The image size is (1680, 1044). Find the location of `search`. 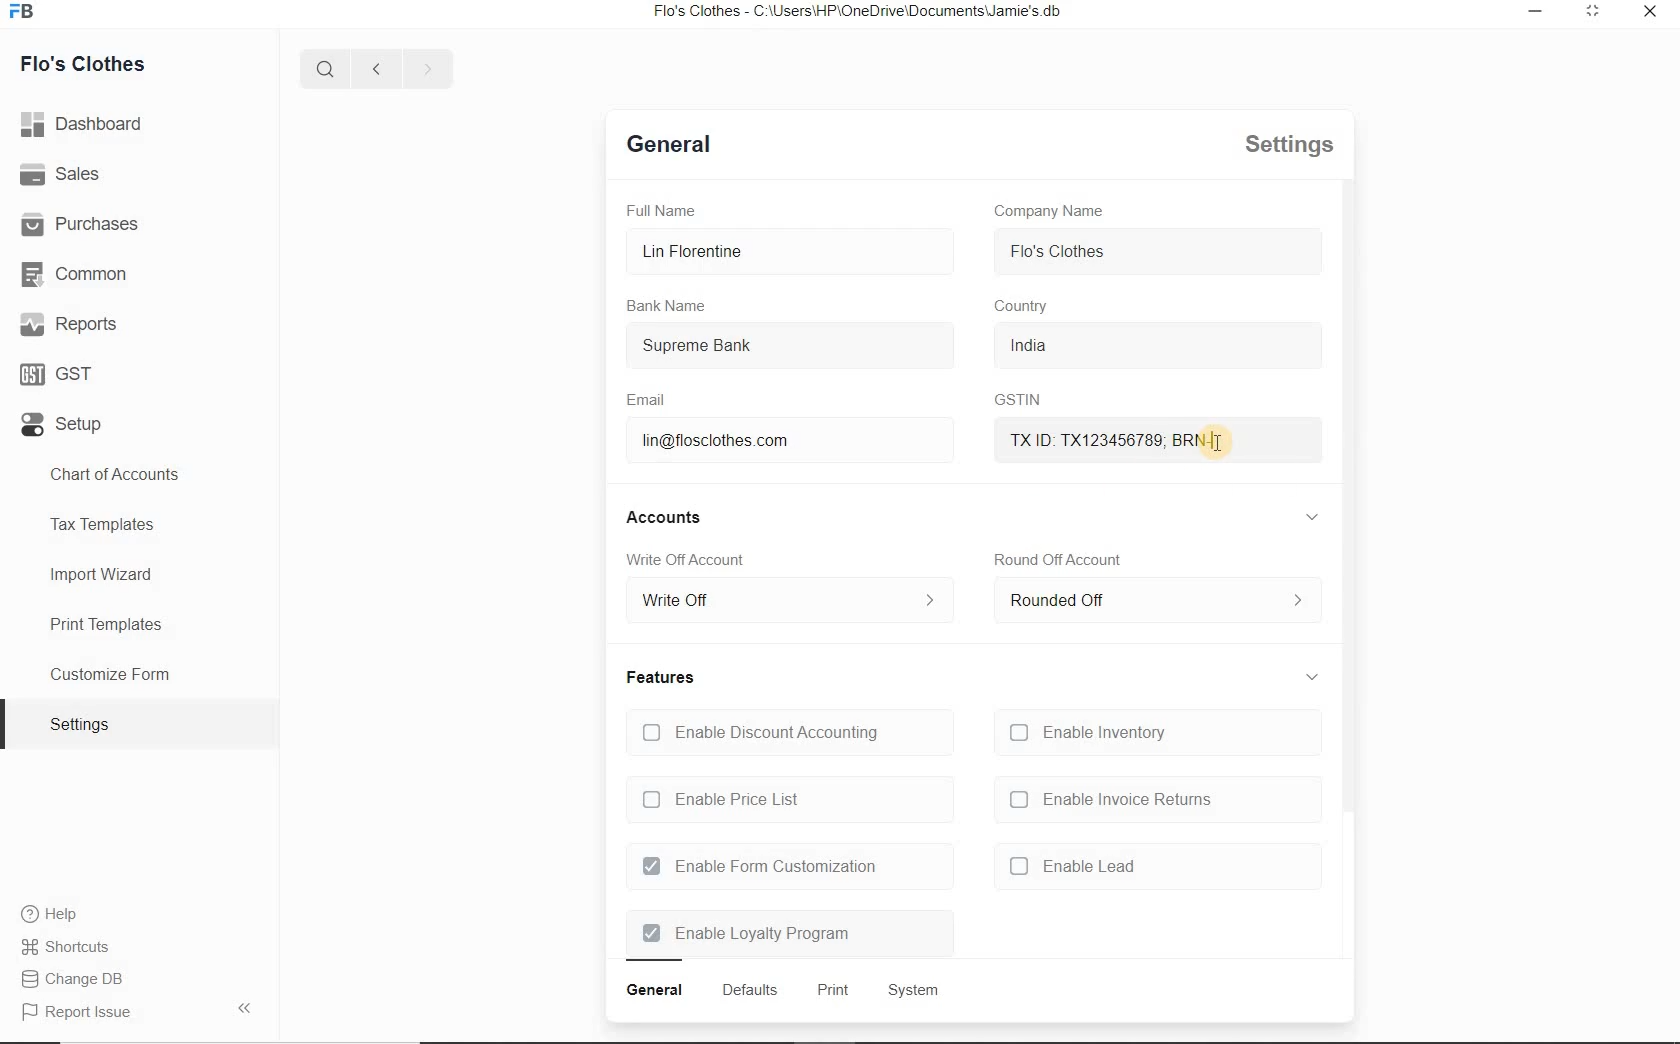

search is located at coordinates (330, 69).